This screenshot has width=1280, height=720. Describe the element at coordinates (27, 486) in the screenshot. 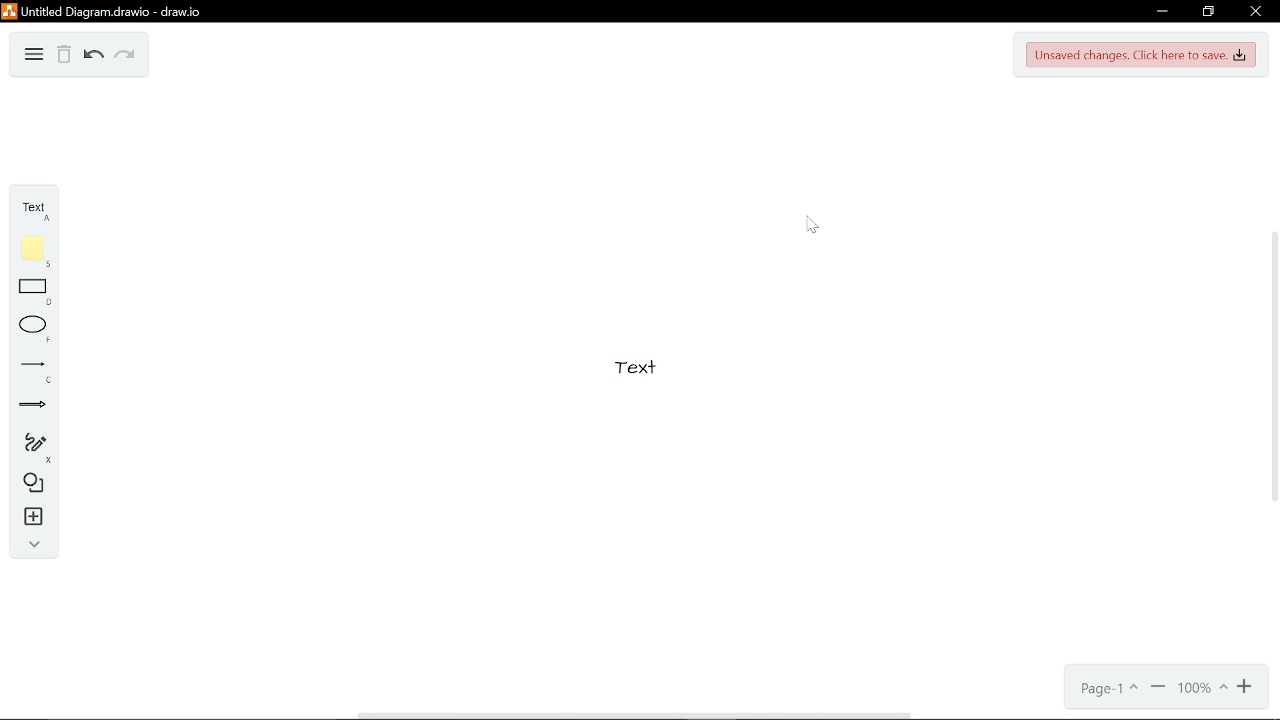

I see `Shapes` at that location.